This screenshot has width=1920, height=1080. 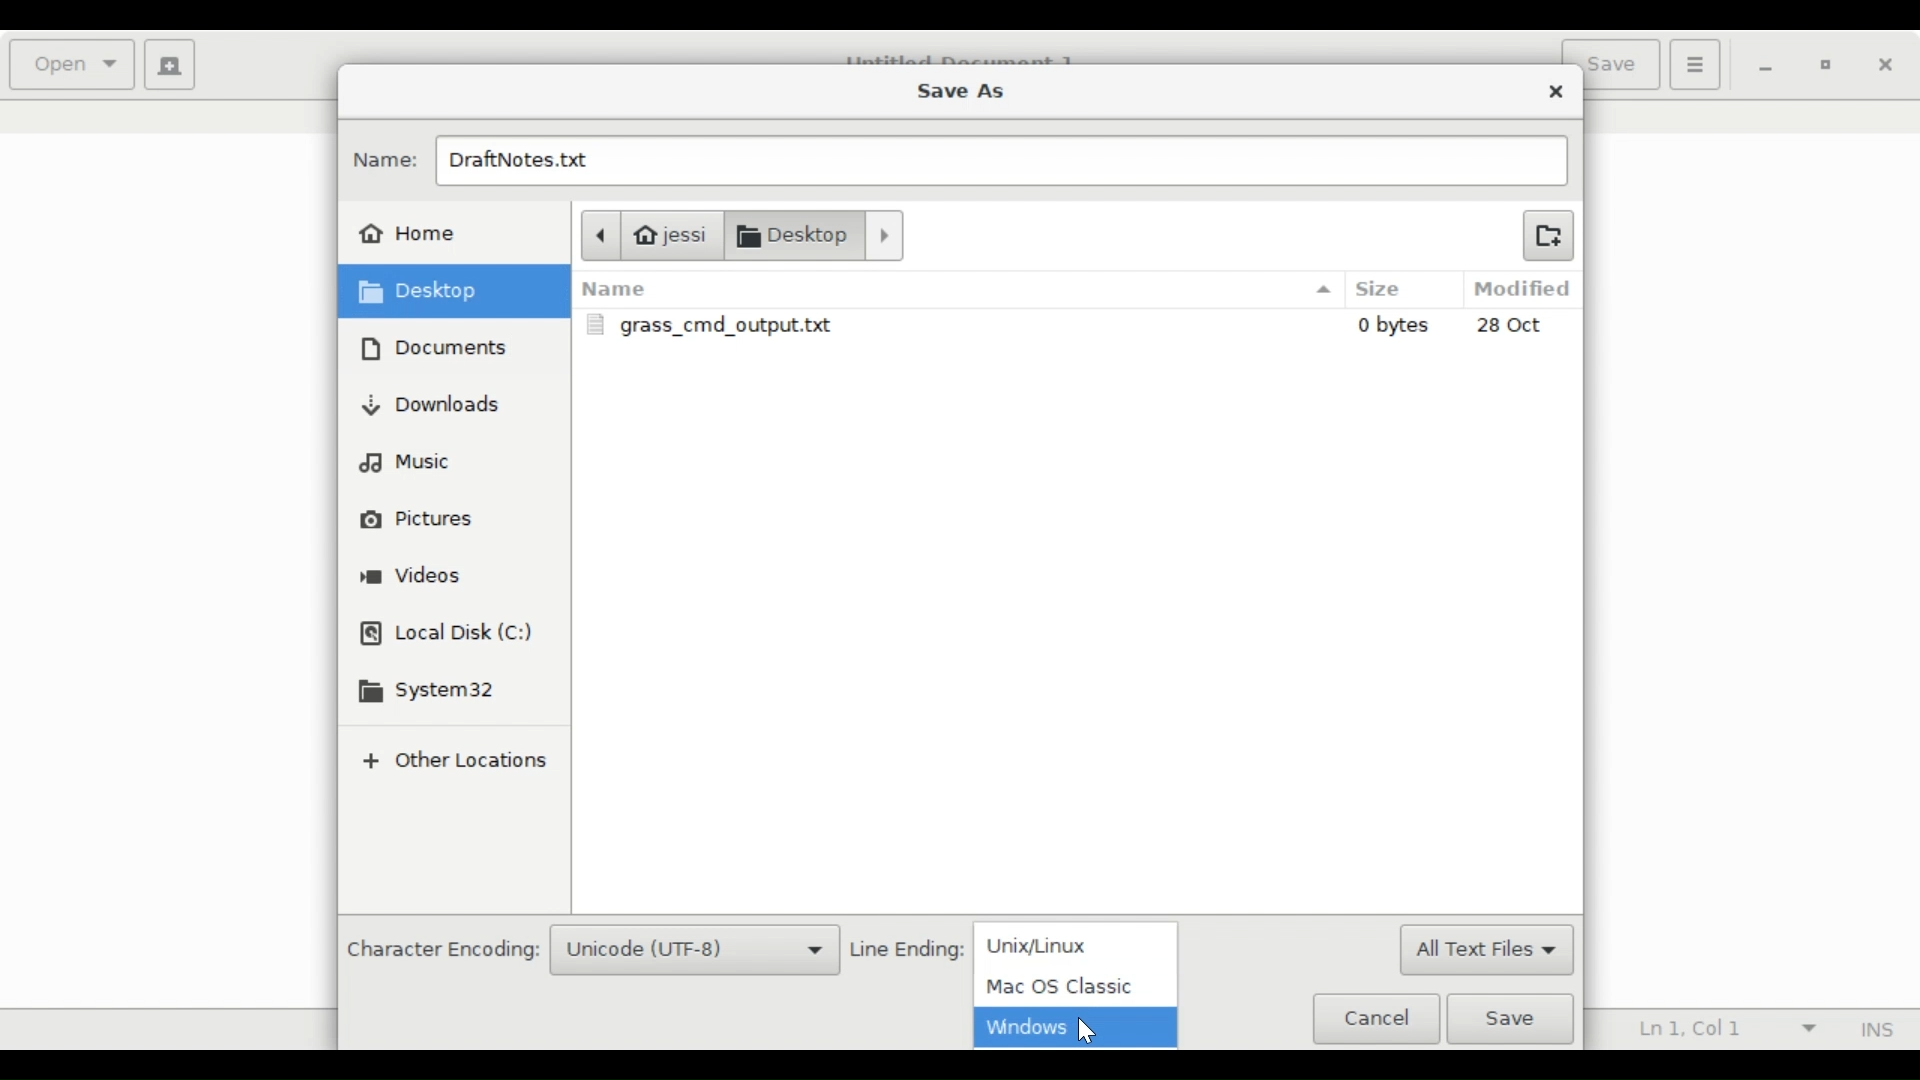 What do you see at coordinates (957, 289) in the screenshot?
I see `Name` at bounding box center [957, 289].